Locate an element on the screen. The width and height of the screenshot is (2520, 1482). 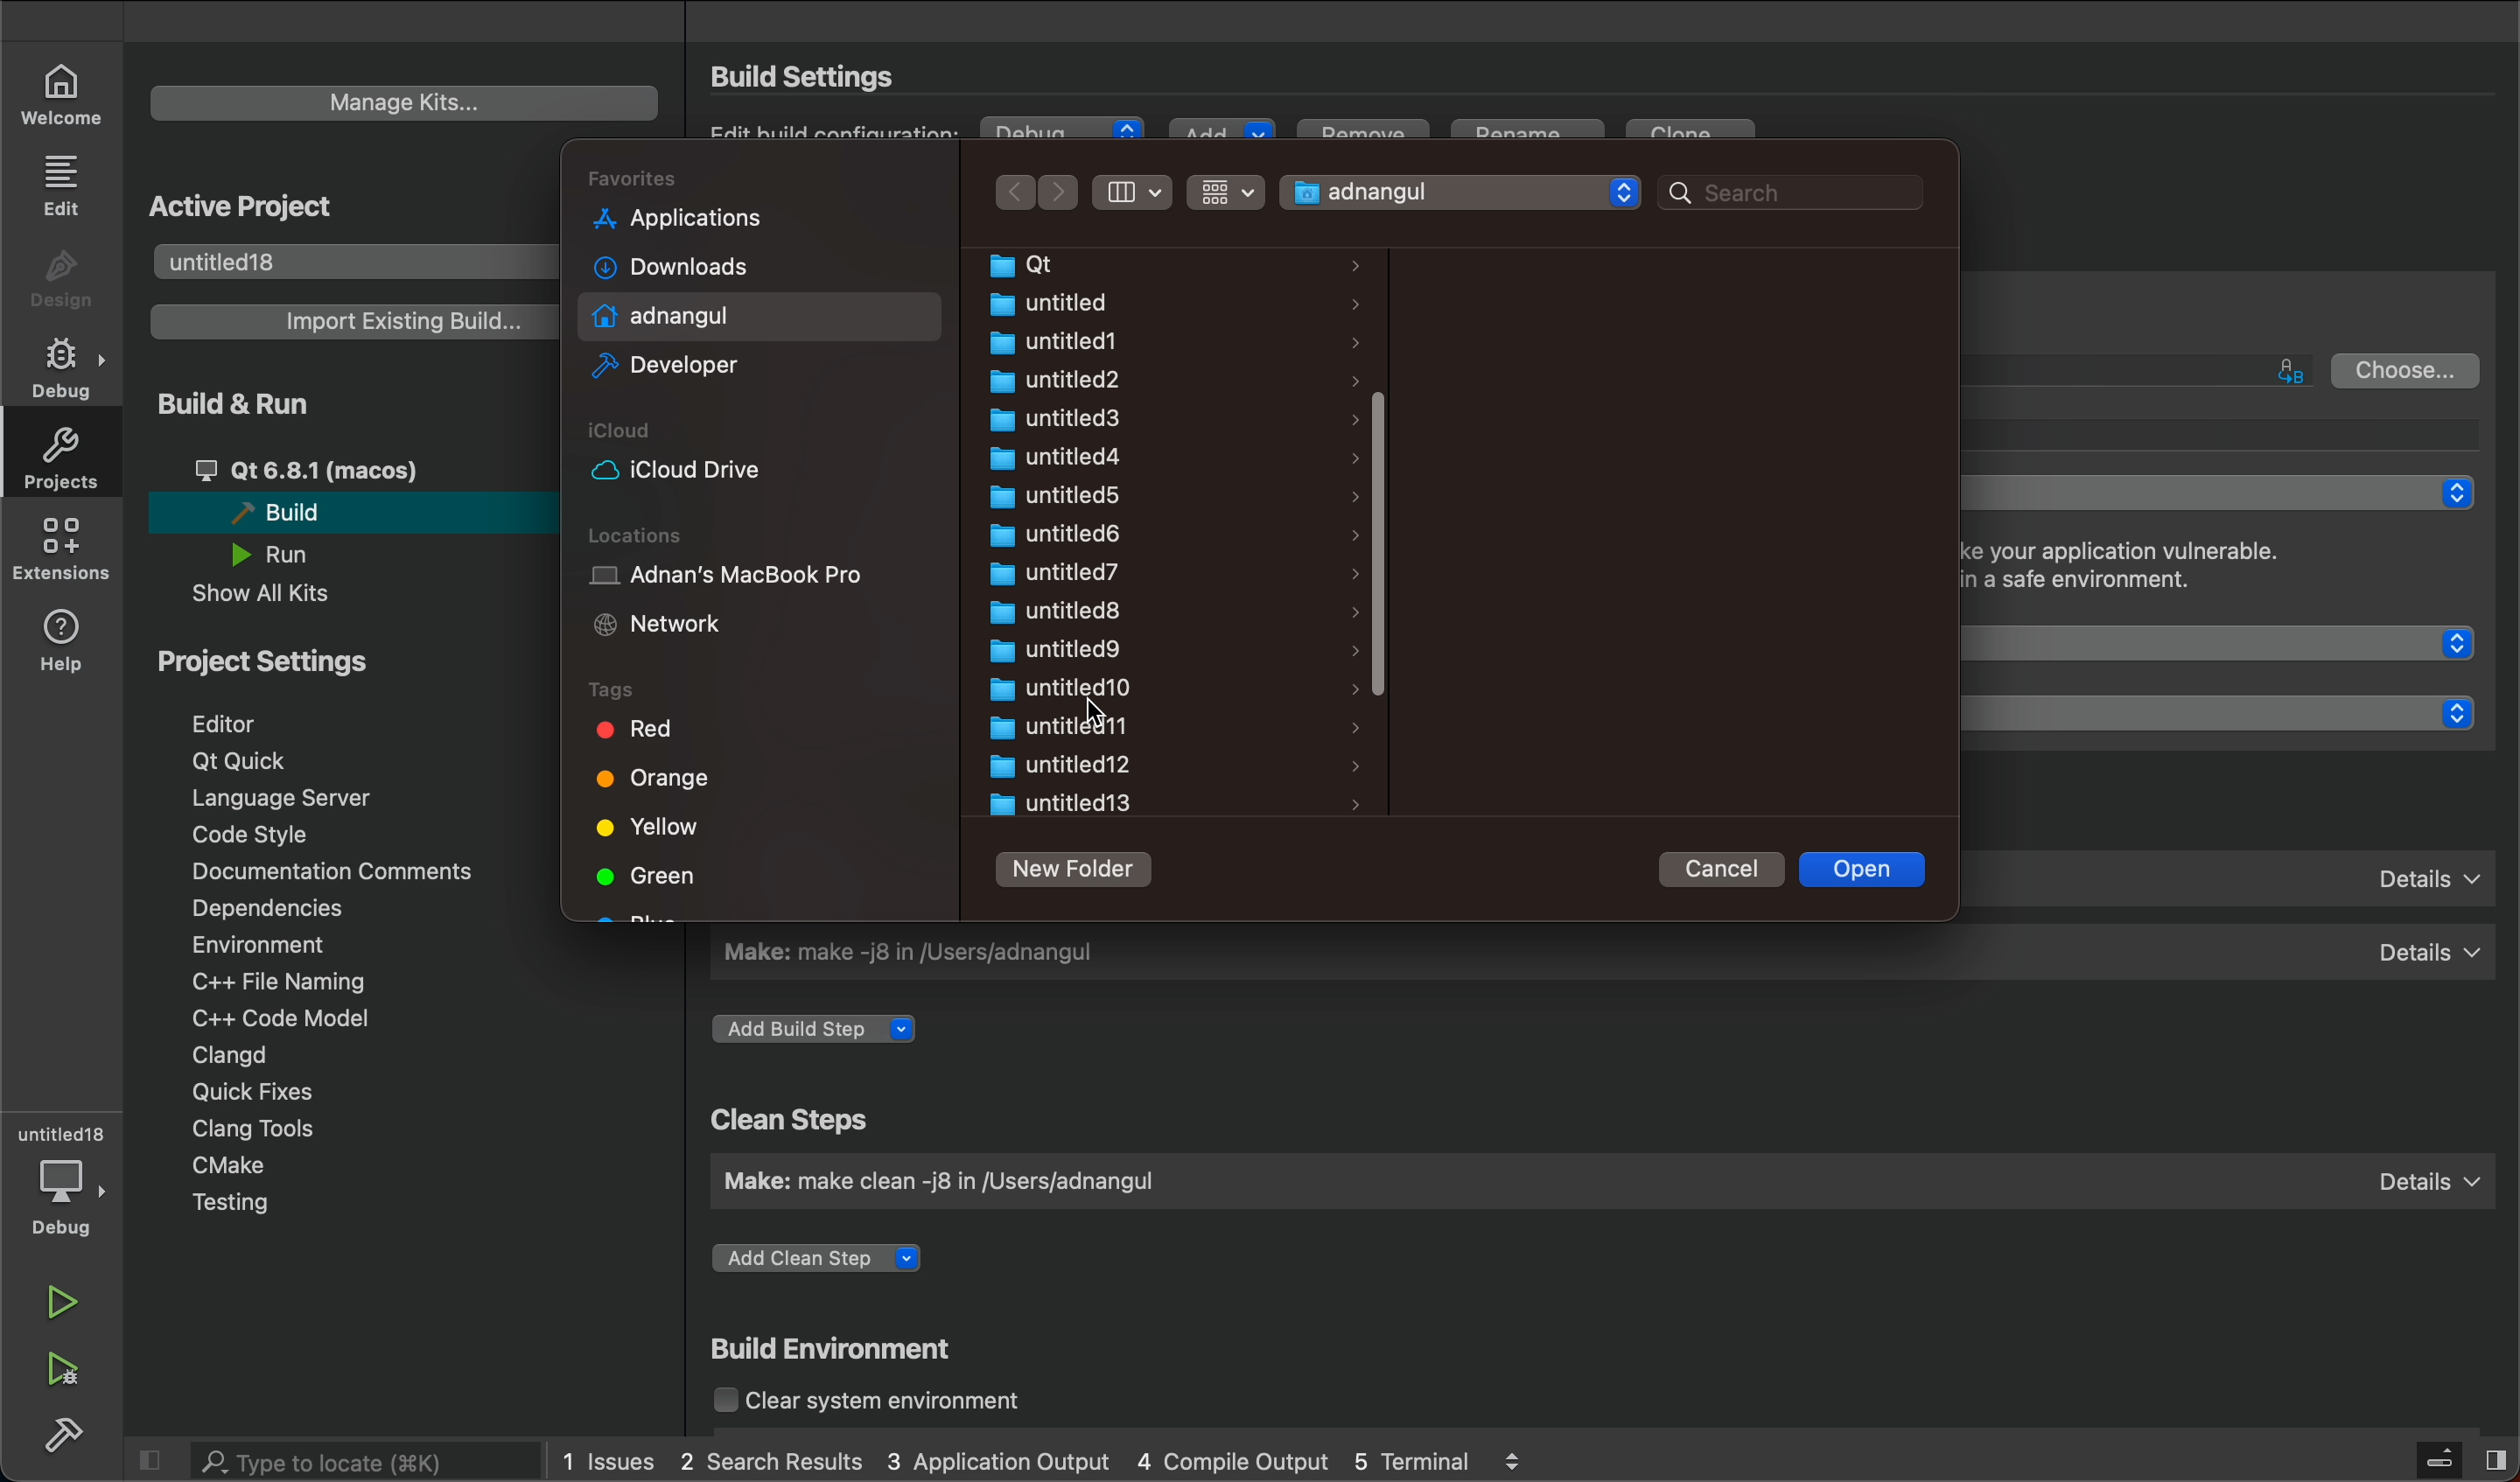
Applications is located at coordinates (669, 216).